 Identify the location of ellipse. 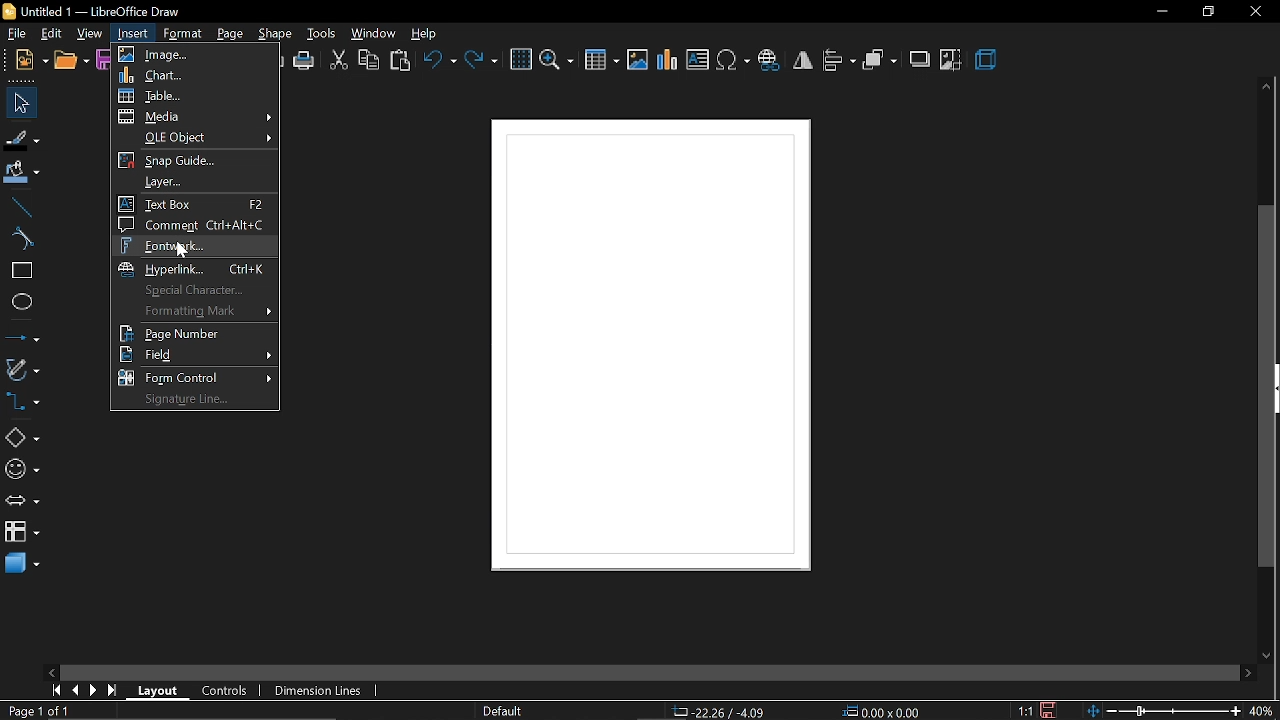
(20, 302).